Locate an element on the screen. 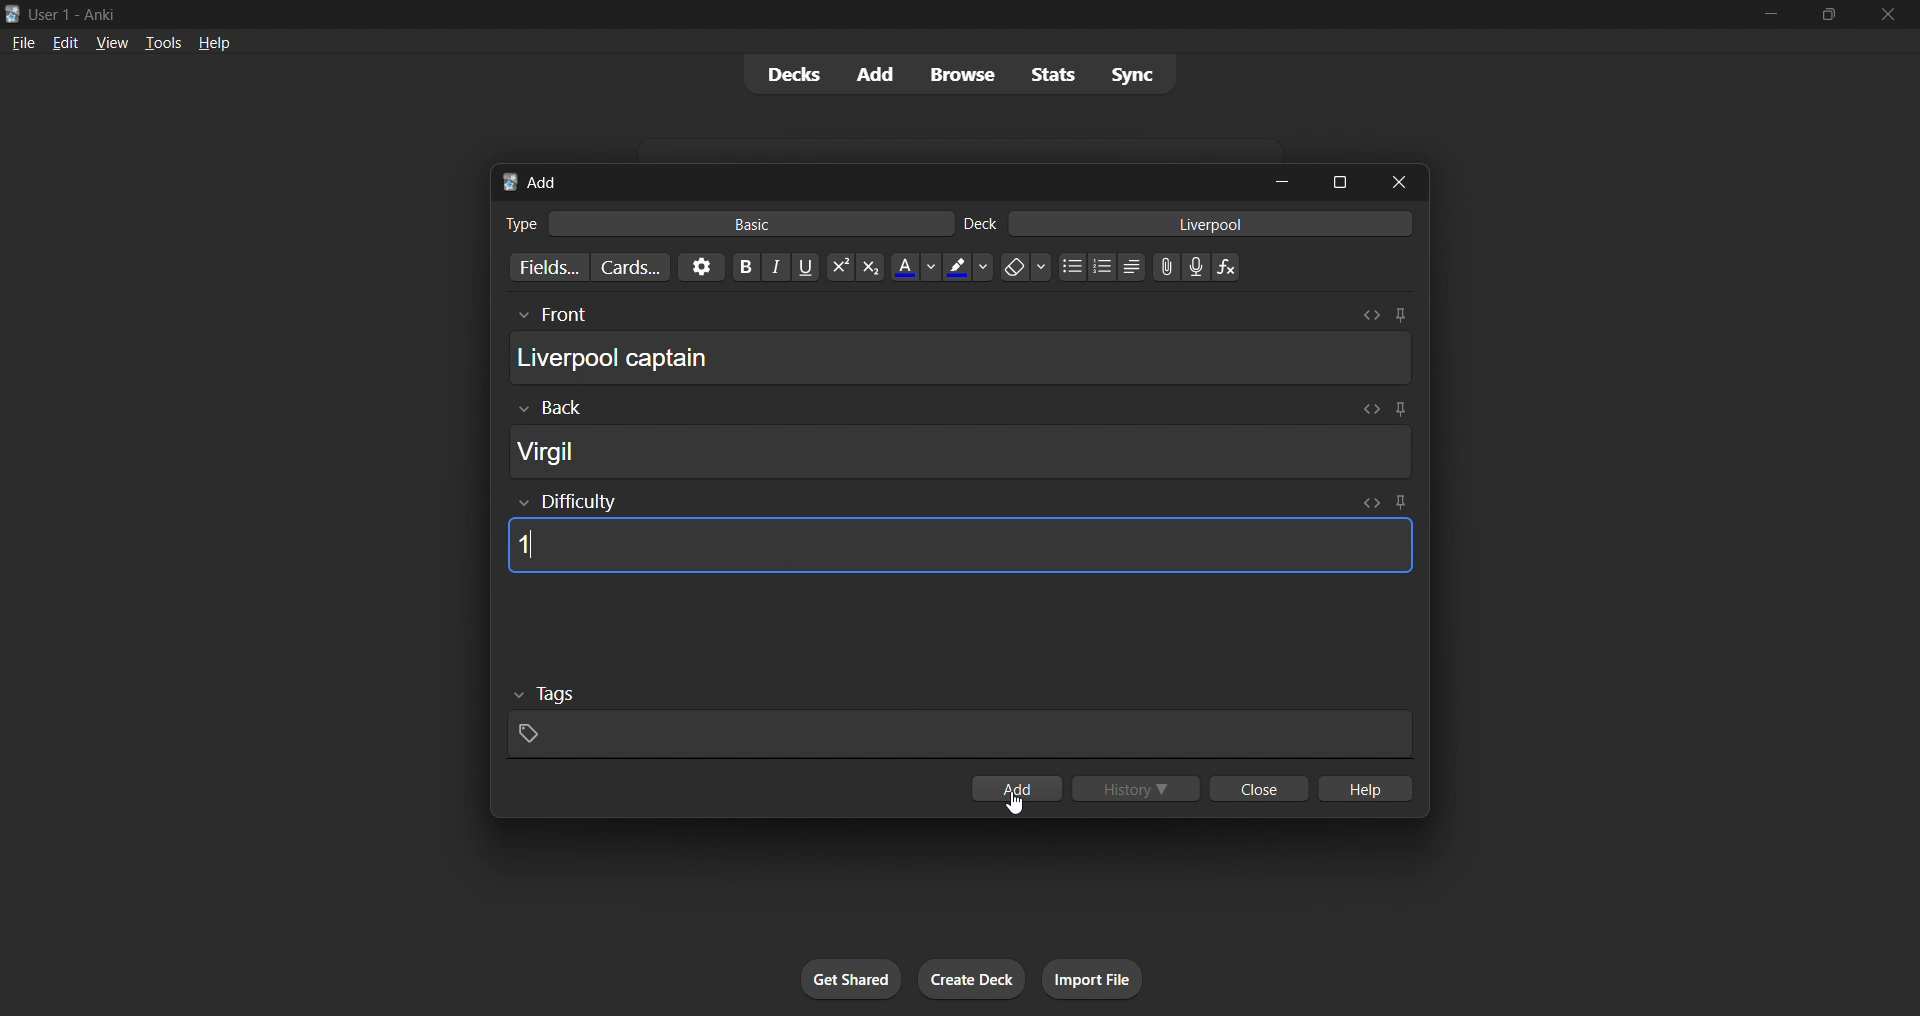 The image size is (1920, 1016). Text highlighting color is located at coordinates (967, 267).